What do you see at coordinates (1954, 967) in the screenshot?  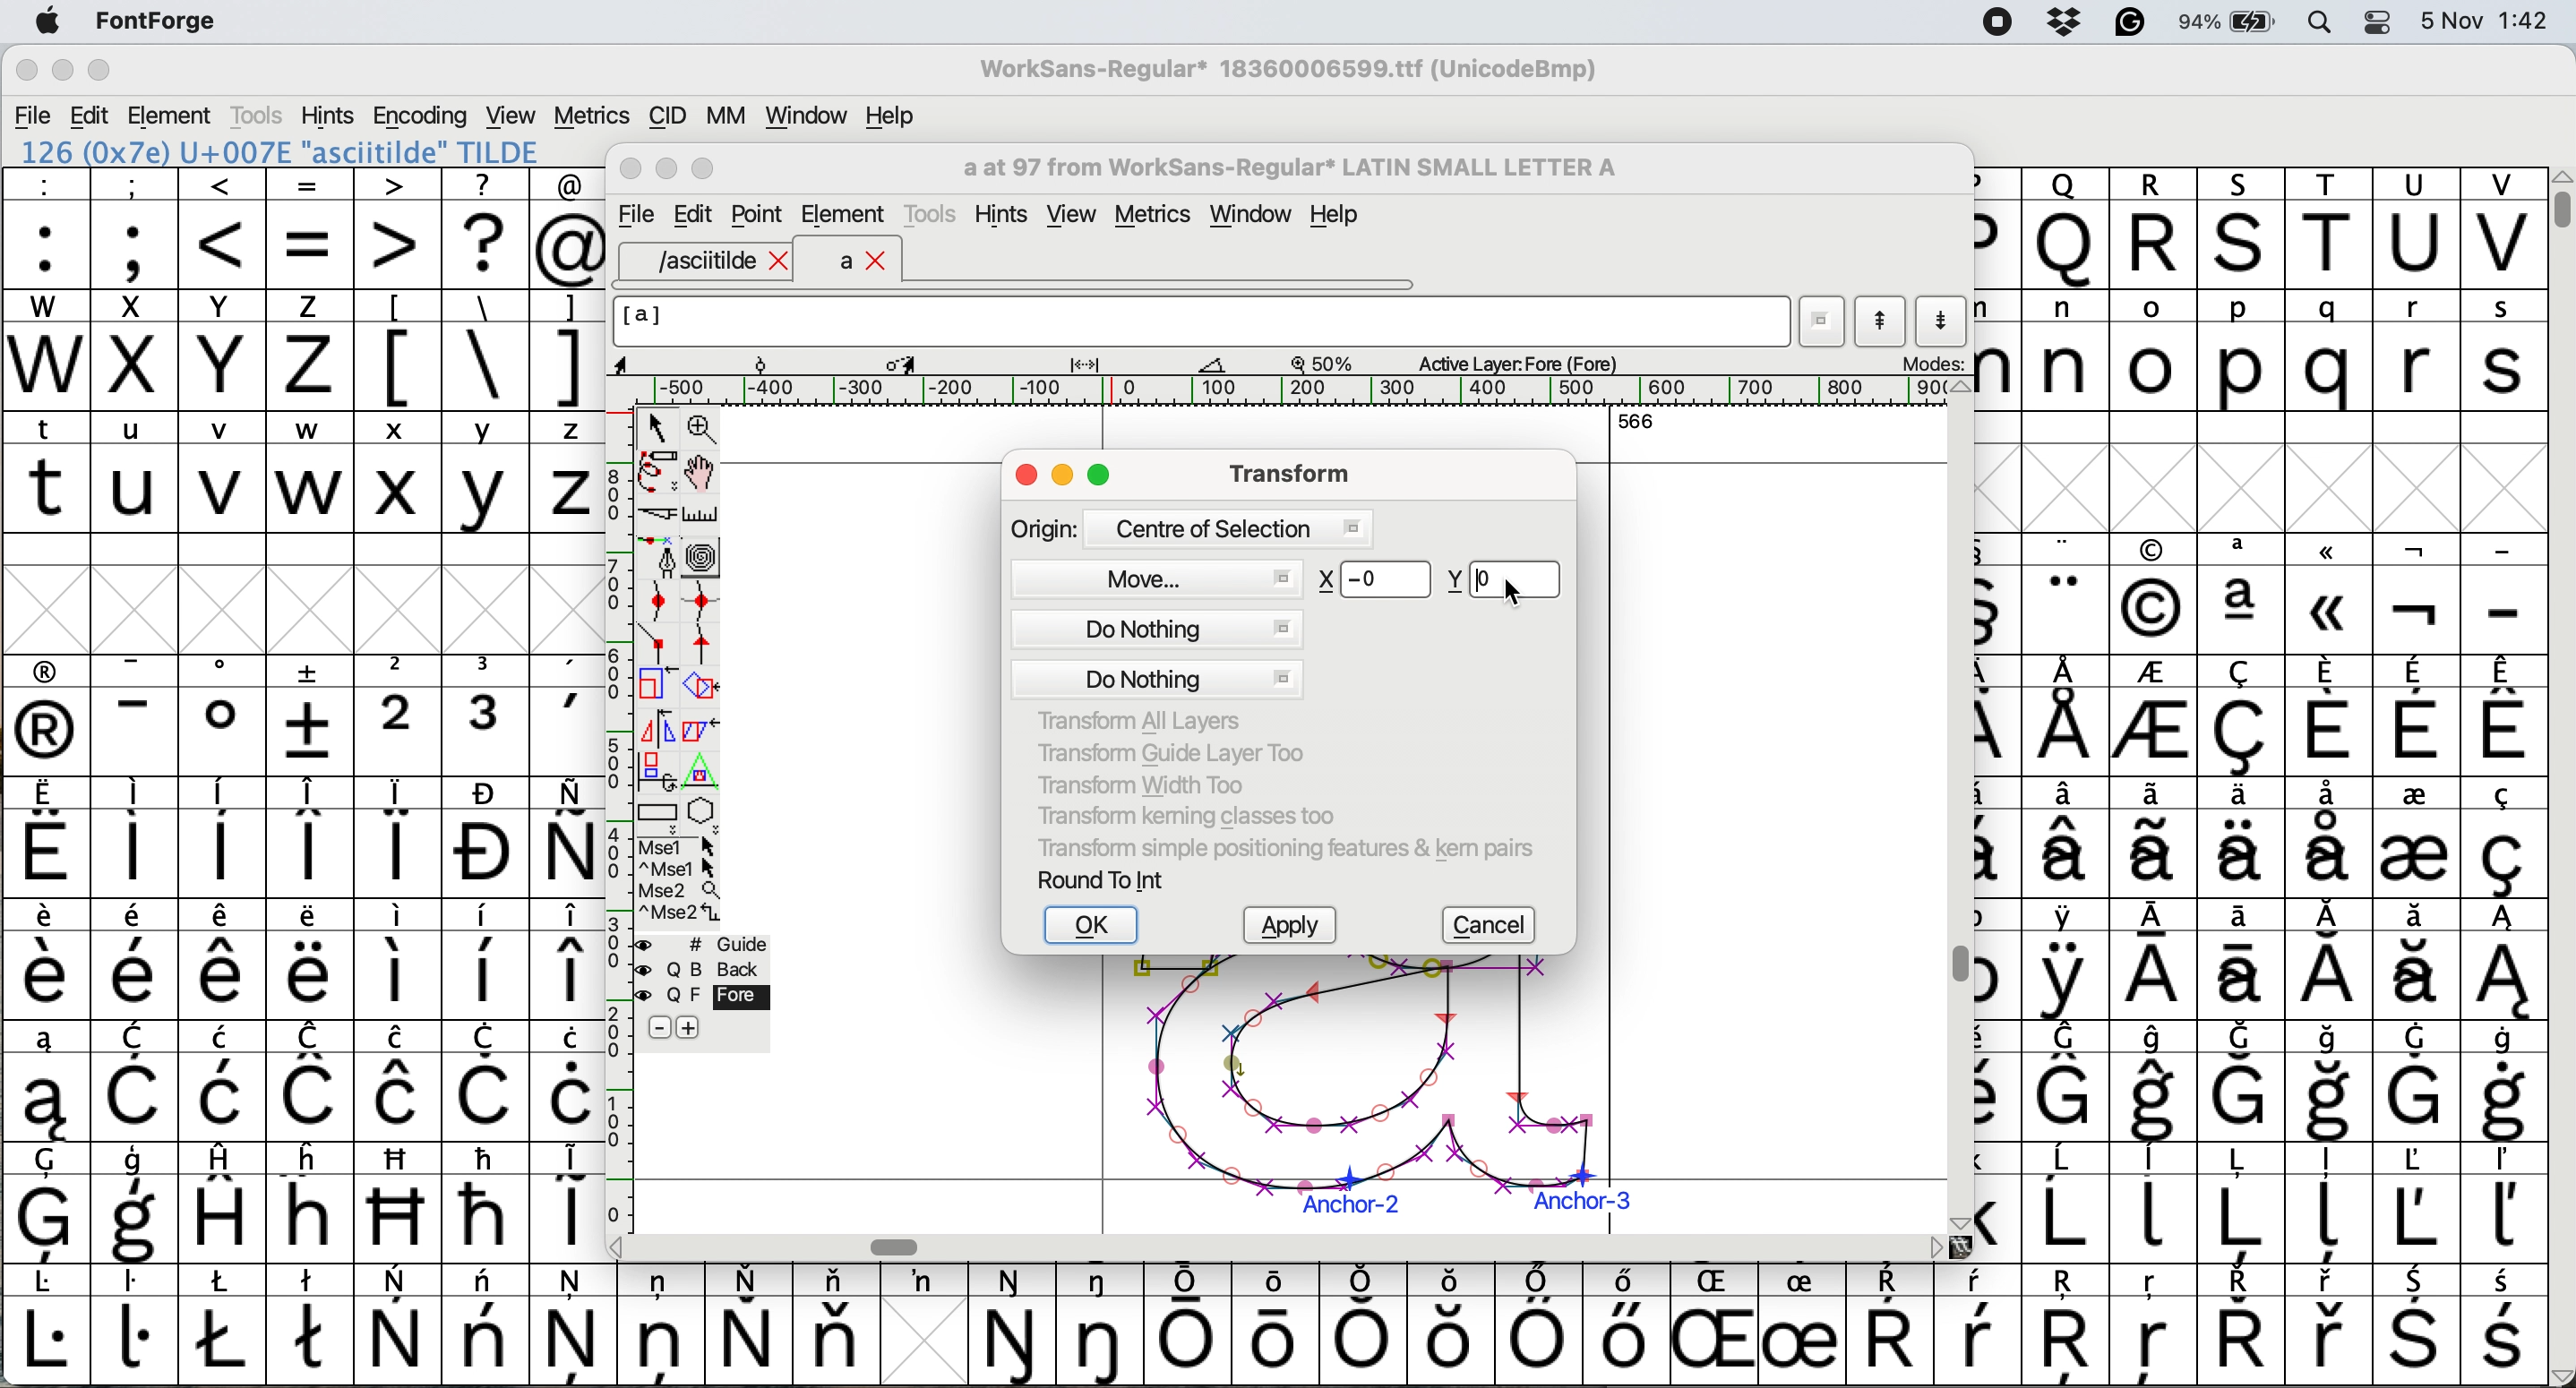 I see `Vertical scroll bar` at bounding box center [1954, 967].